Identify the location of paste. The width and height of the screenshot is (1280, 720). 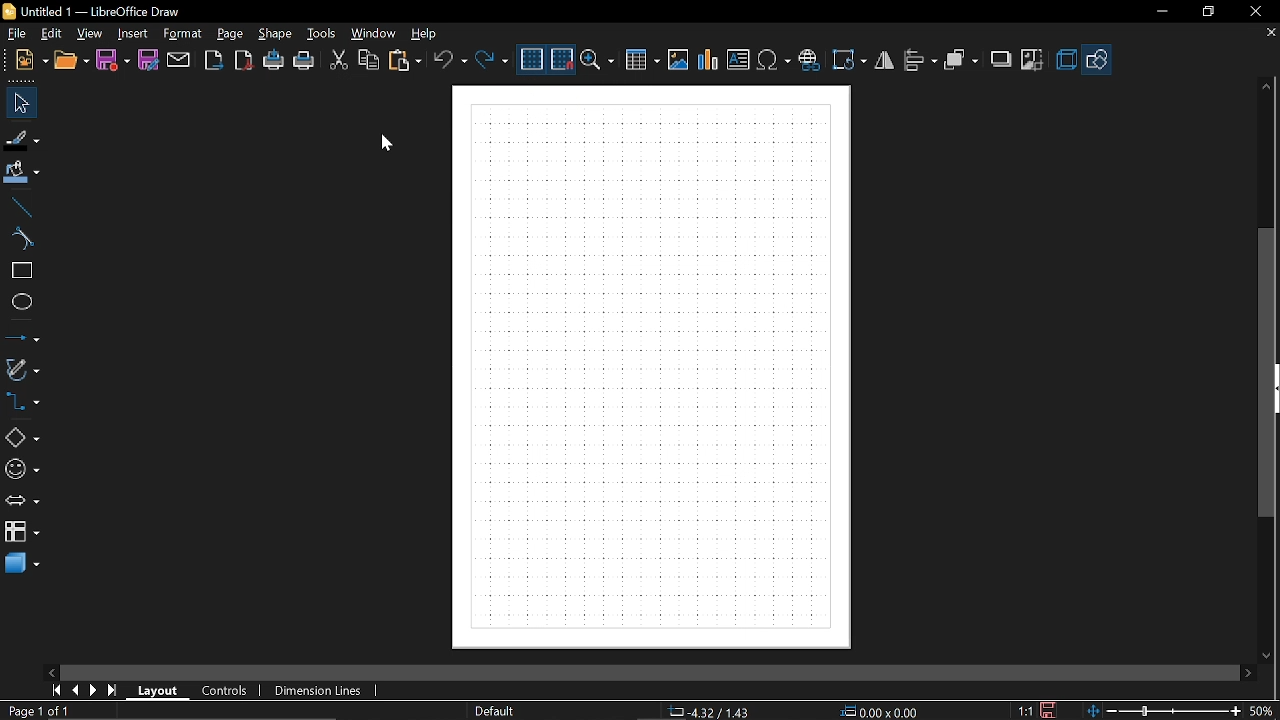
(408, 61).